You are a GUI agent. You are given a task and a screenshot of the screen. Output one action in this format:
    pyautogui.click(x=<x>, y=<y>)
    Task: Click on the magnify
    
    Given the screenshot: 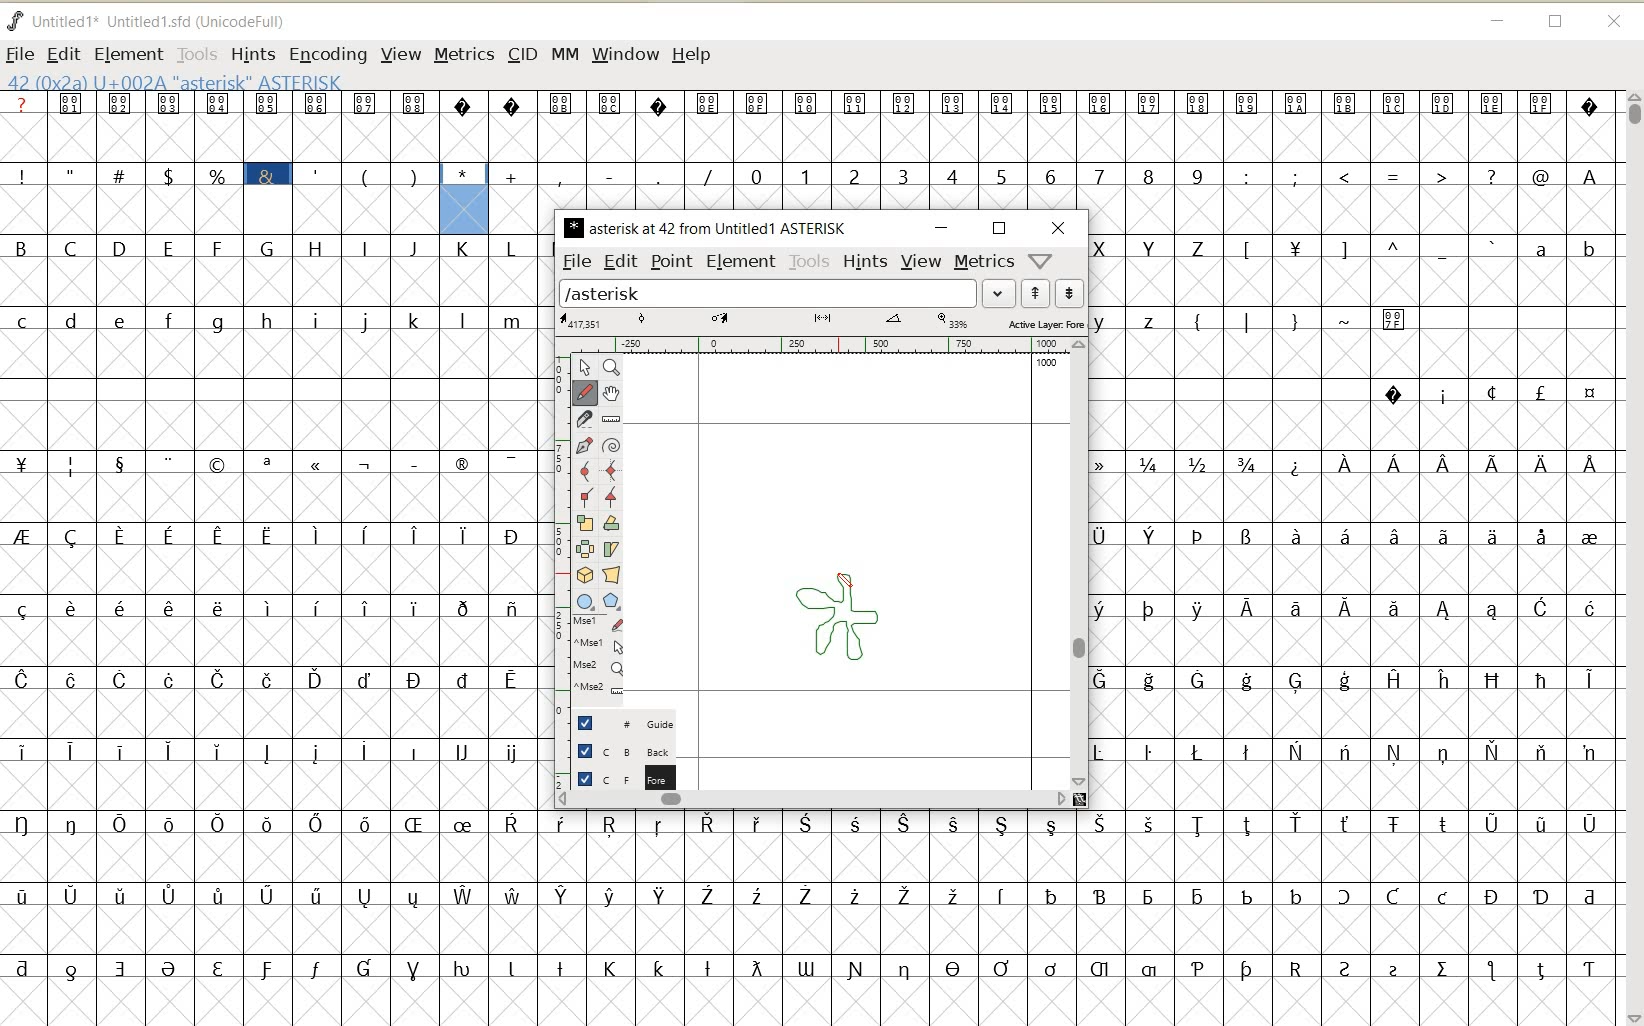 What is the action you would take?
    pyautogui.click(x=612, y=369)
    